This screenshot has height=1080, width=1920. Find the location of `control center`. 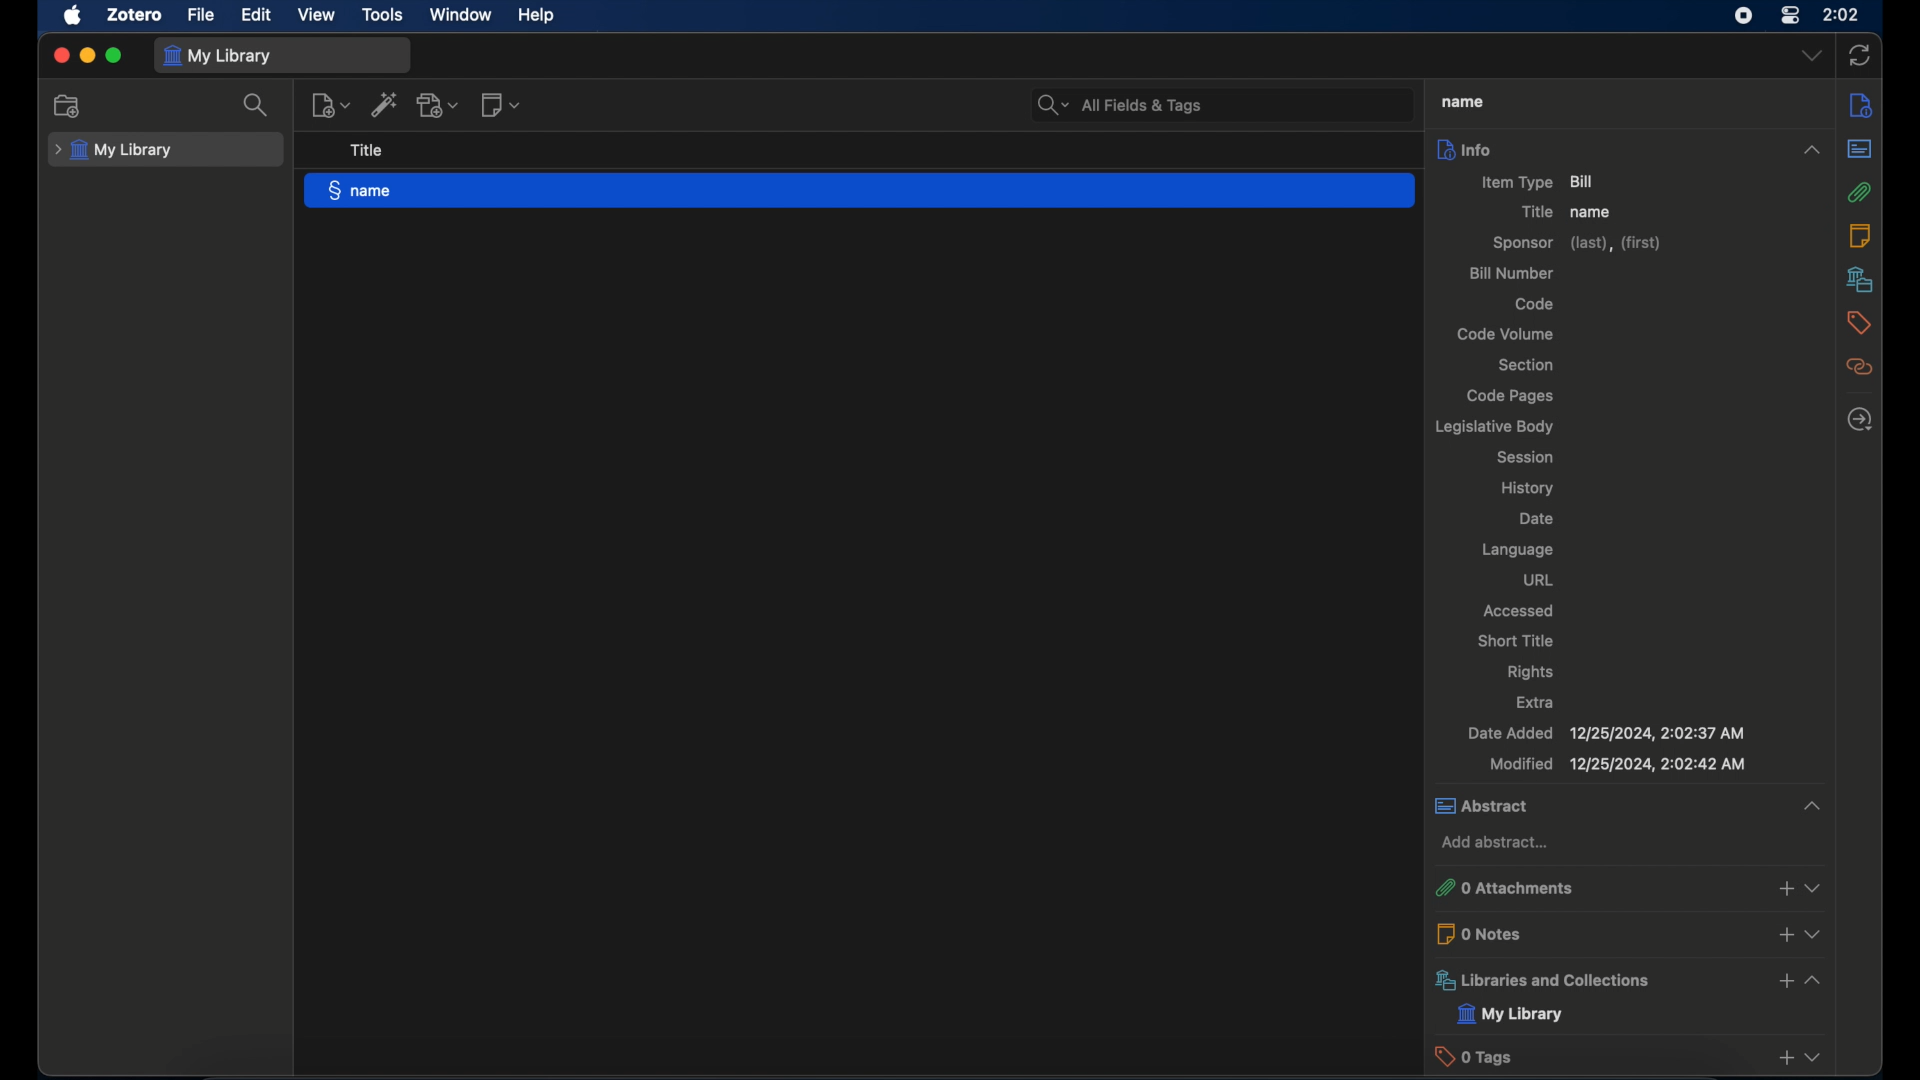

control center is located at coordinates (1792, 15).